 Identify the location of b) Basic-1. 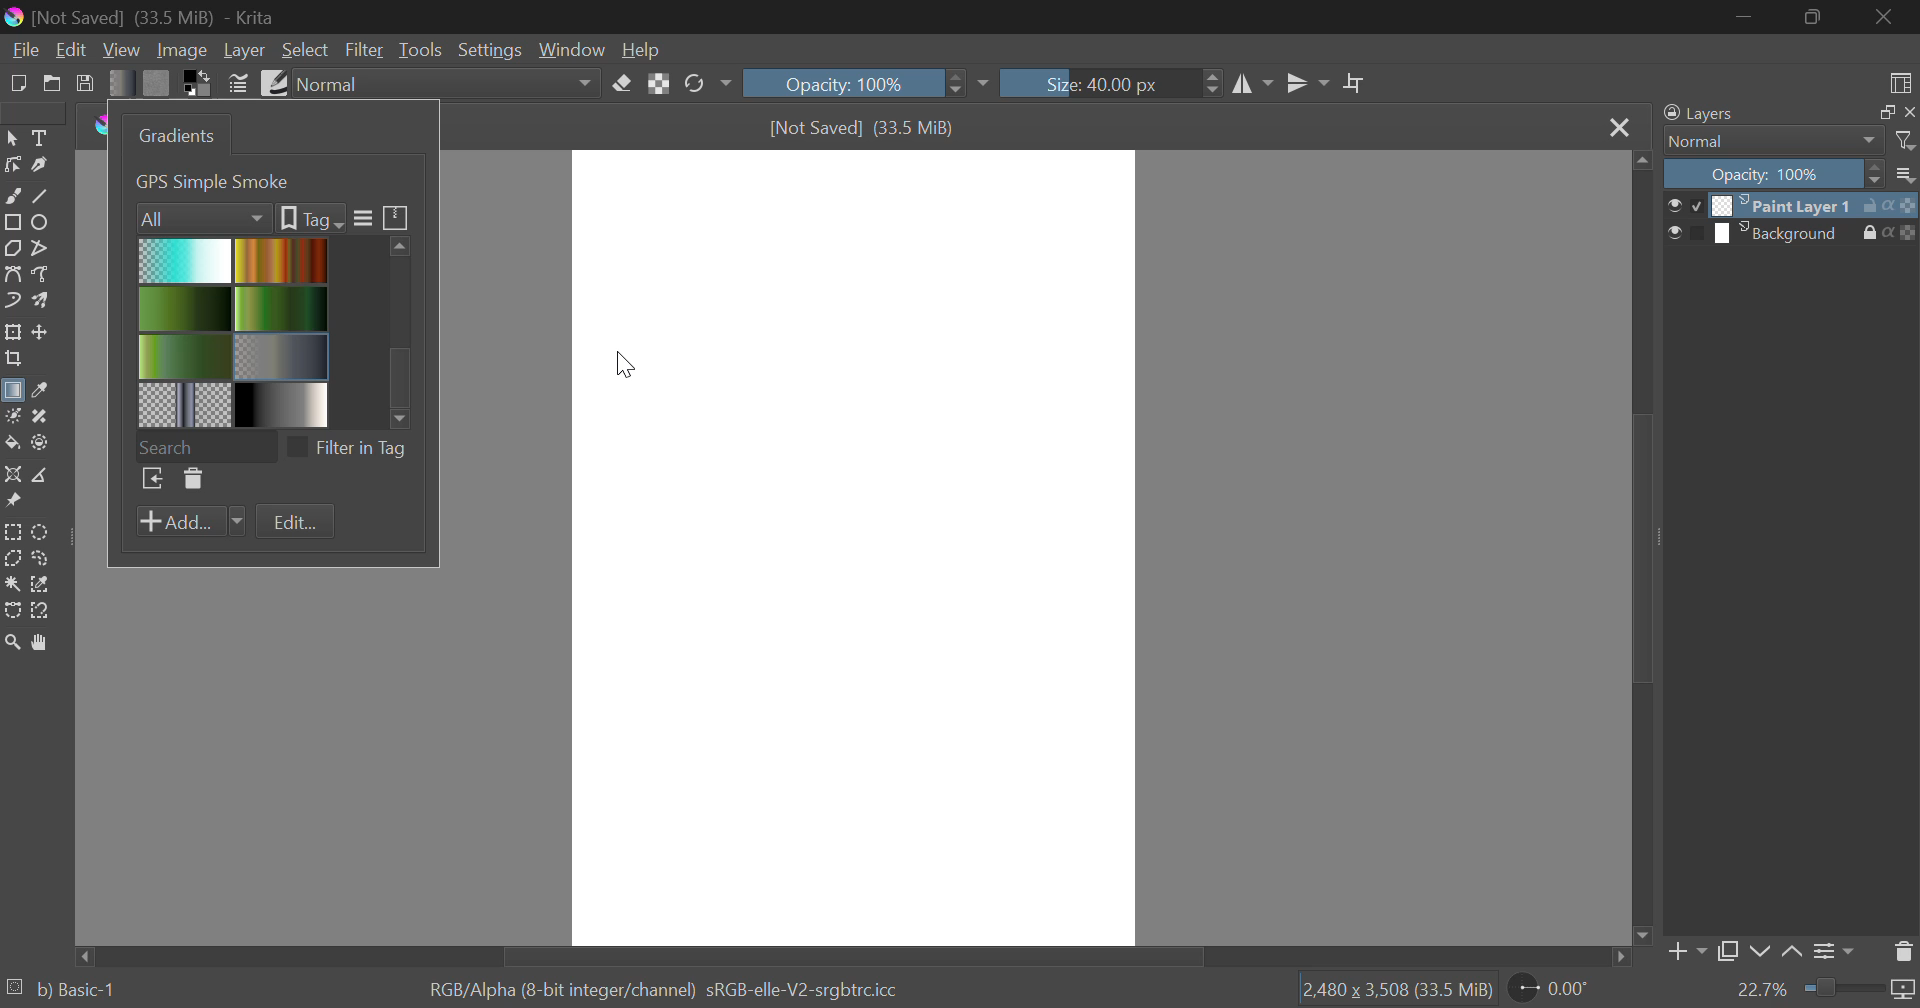
(62, 991).